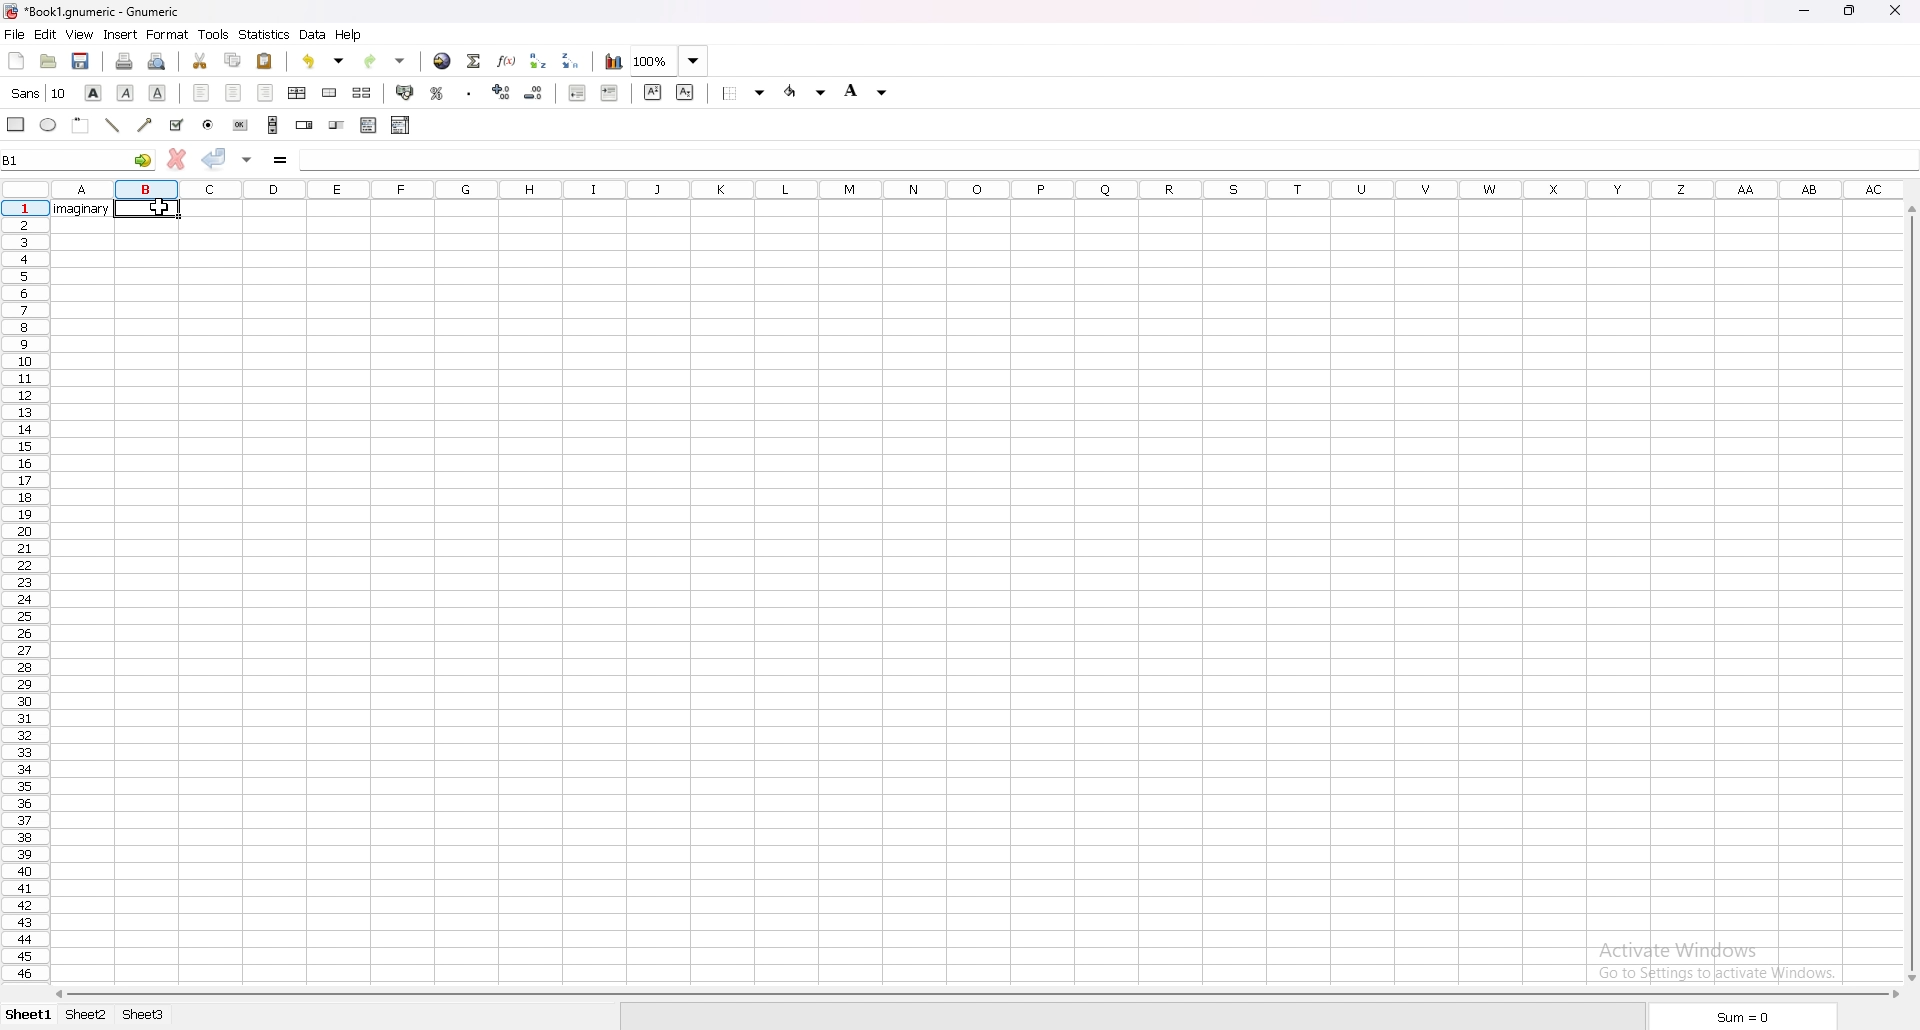 The image size is (1920, 1030). What do you see at coordinates (1910, 591) in the screenshot?
I see `scroll bar` at bounding box center [1910, 591].